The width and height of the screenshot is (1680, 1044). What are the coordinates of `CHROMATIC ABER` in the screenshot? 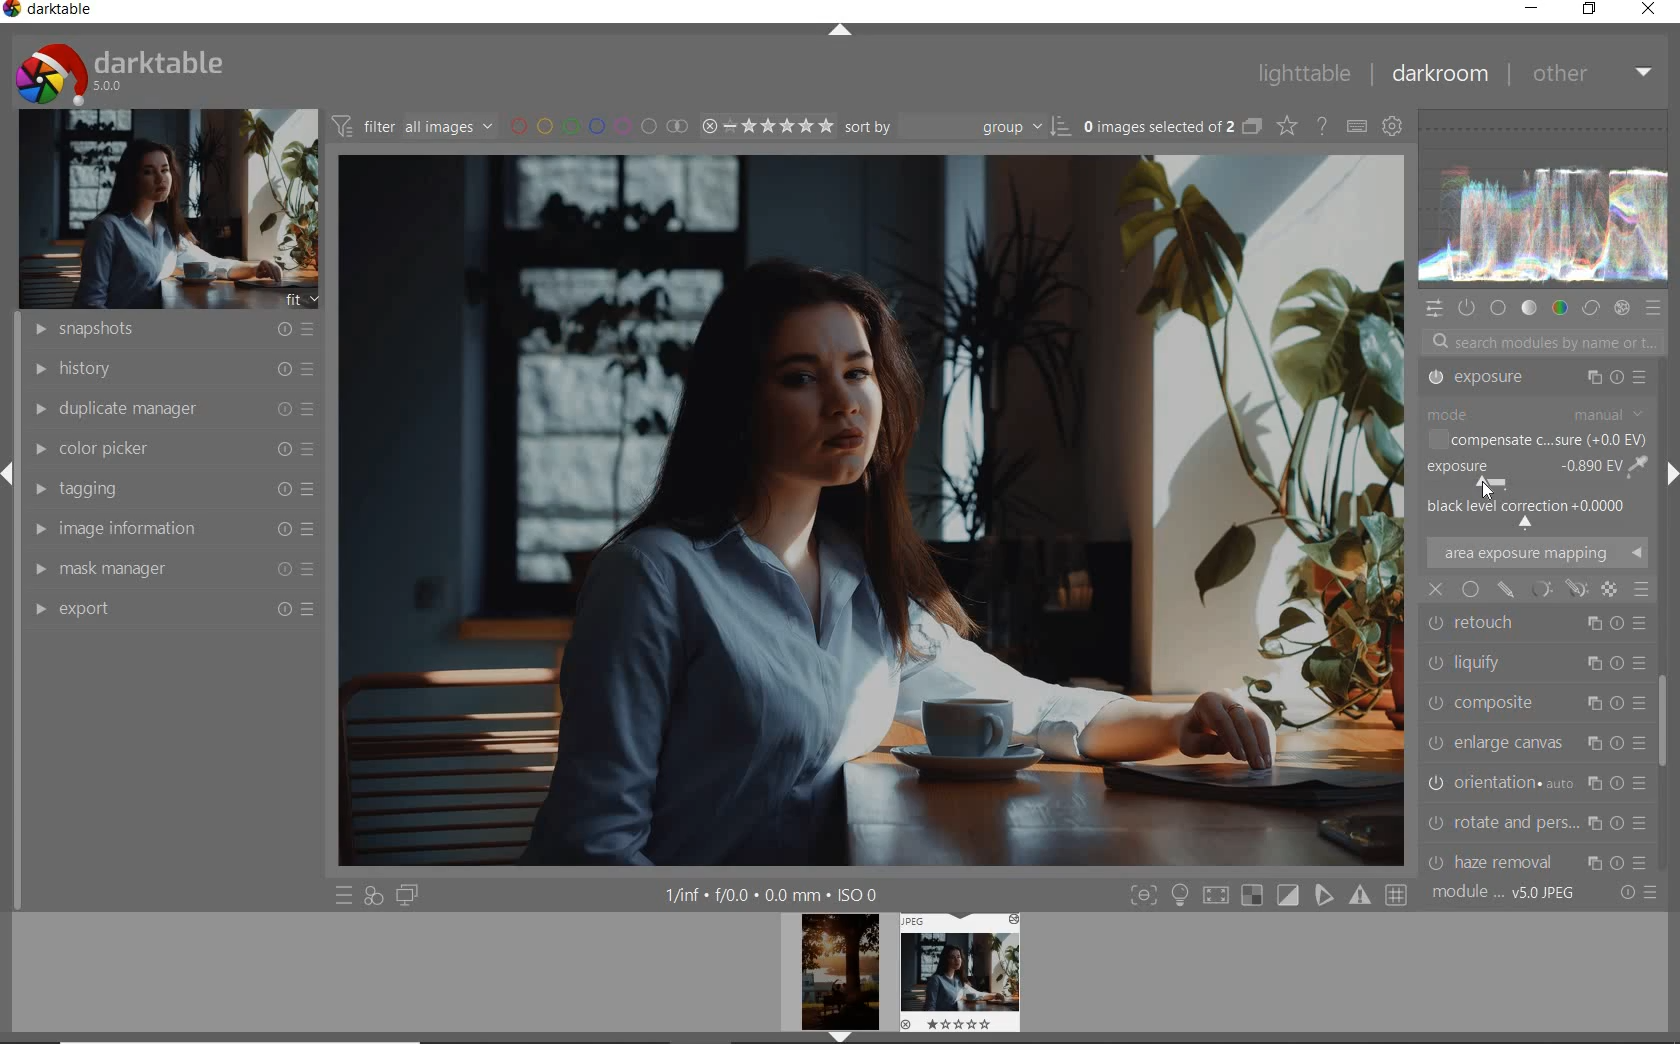 It's located at (1534, 782).